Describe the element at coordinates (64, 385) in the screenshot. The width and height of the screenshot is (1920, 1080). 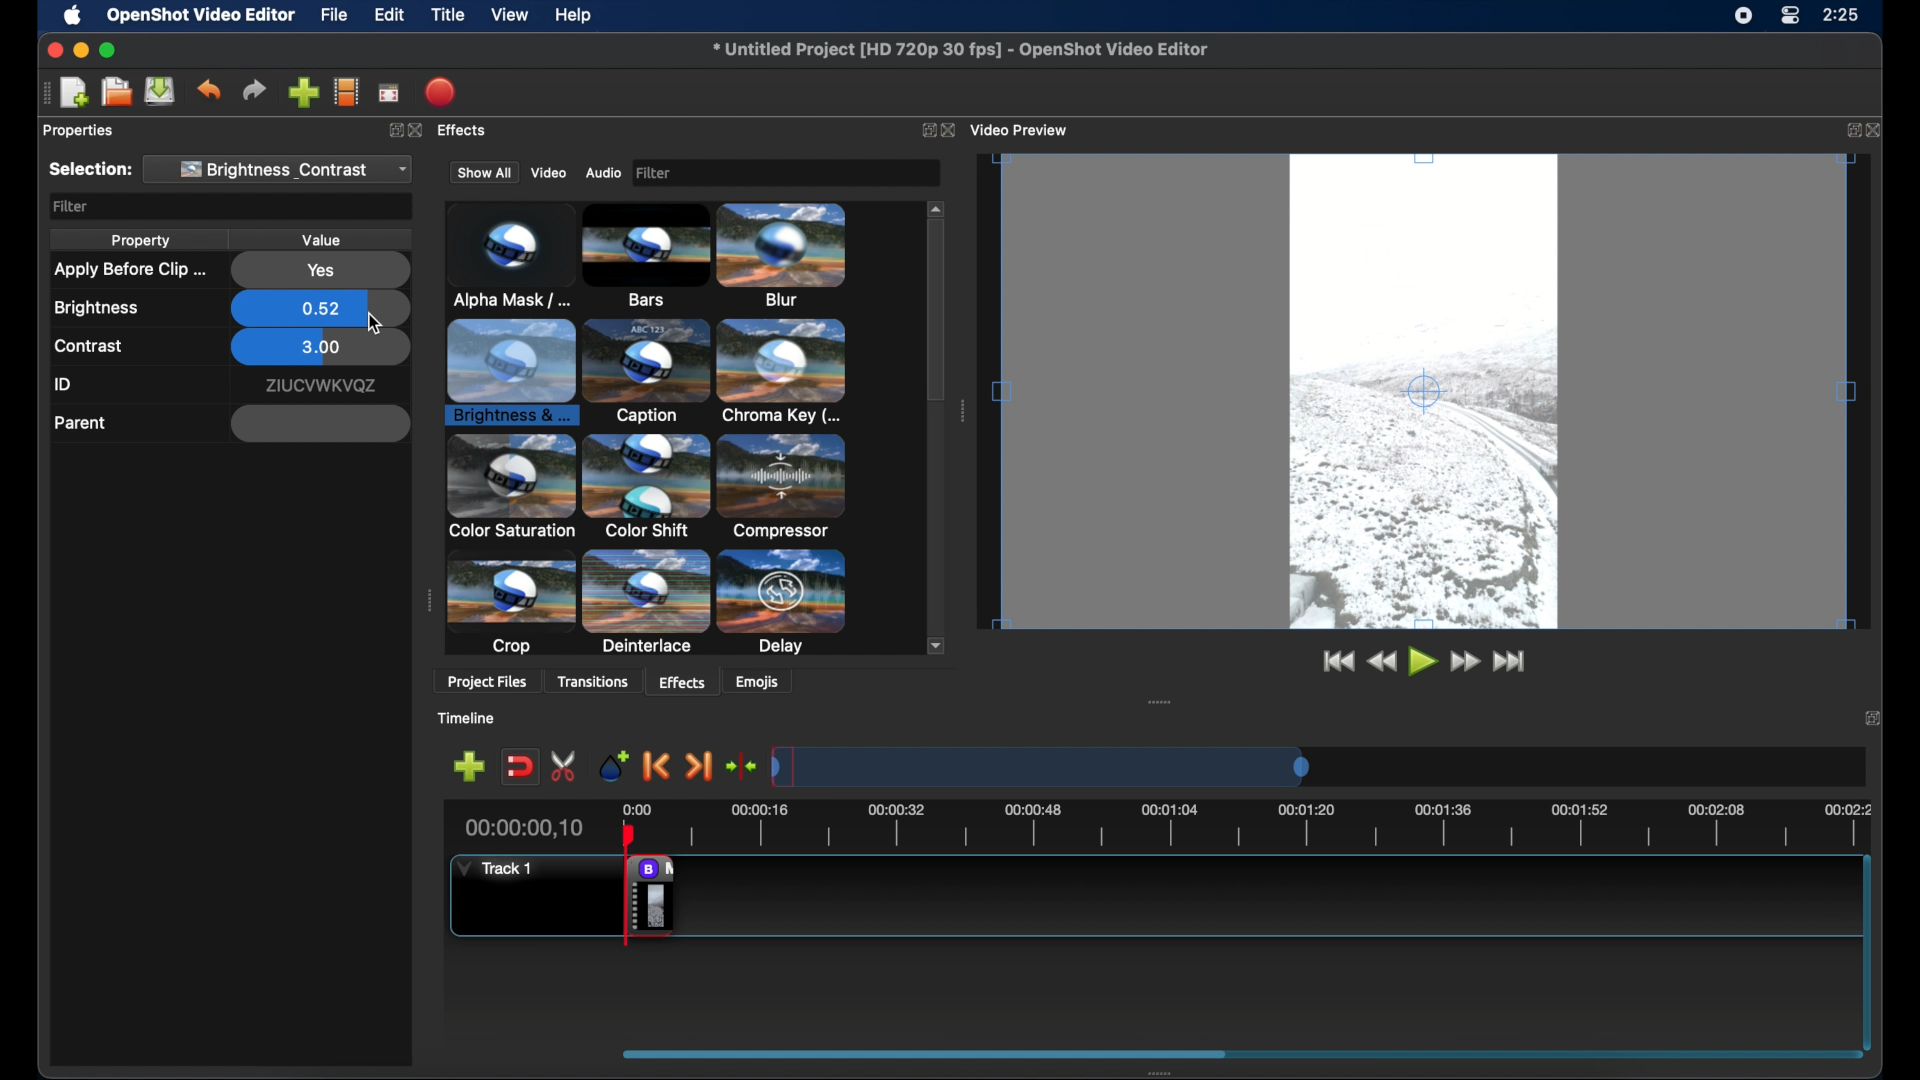
I see `id` at that location.